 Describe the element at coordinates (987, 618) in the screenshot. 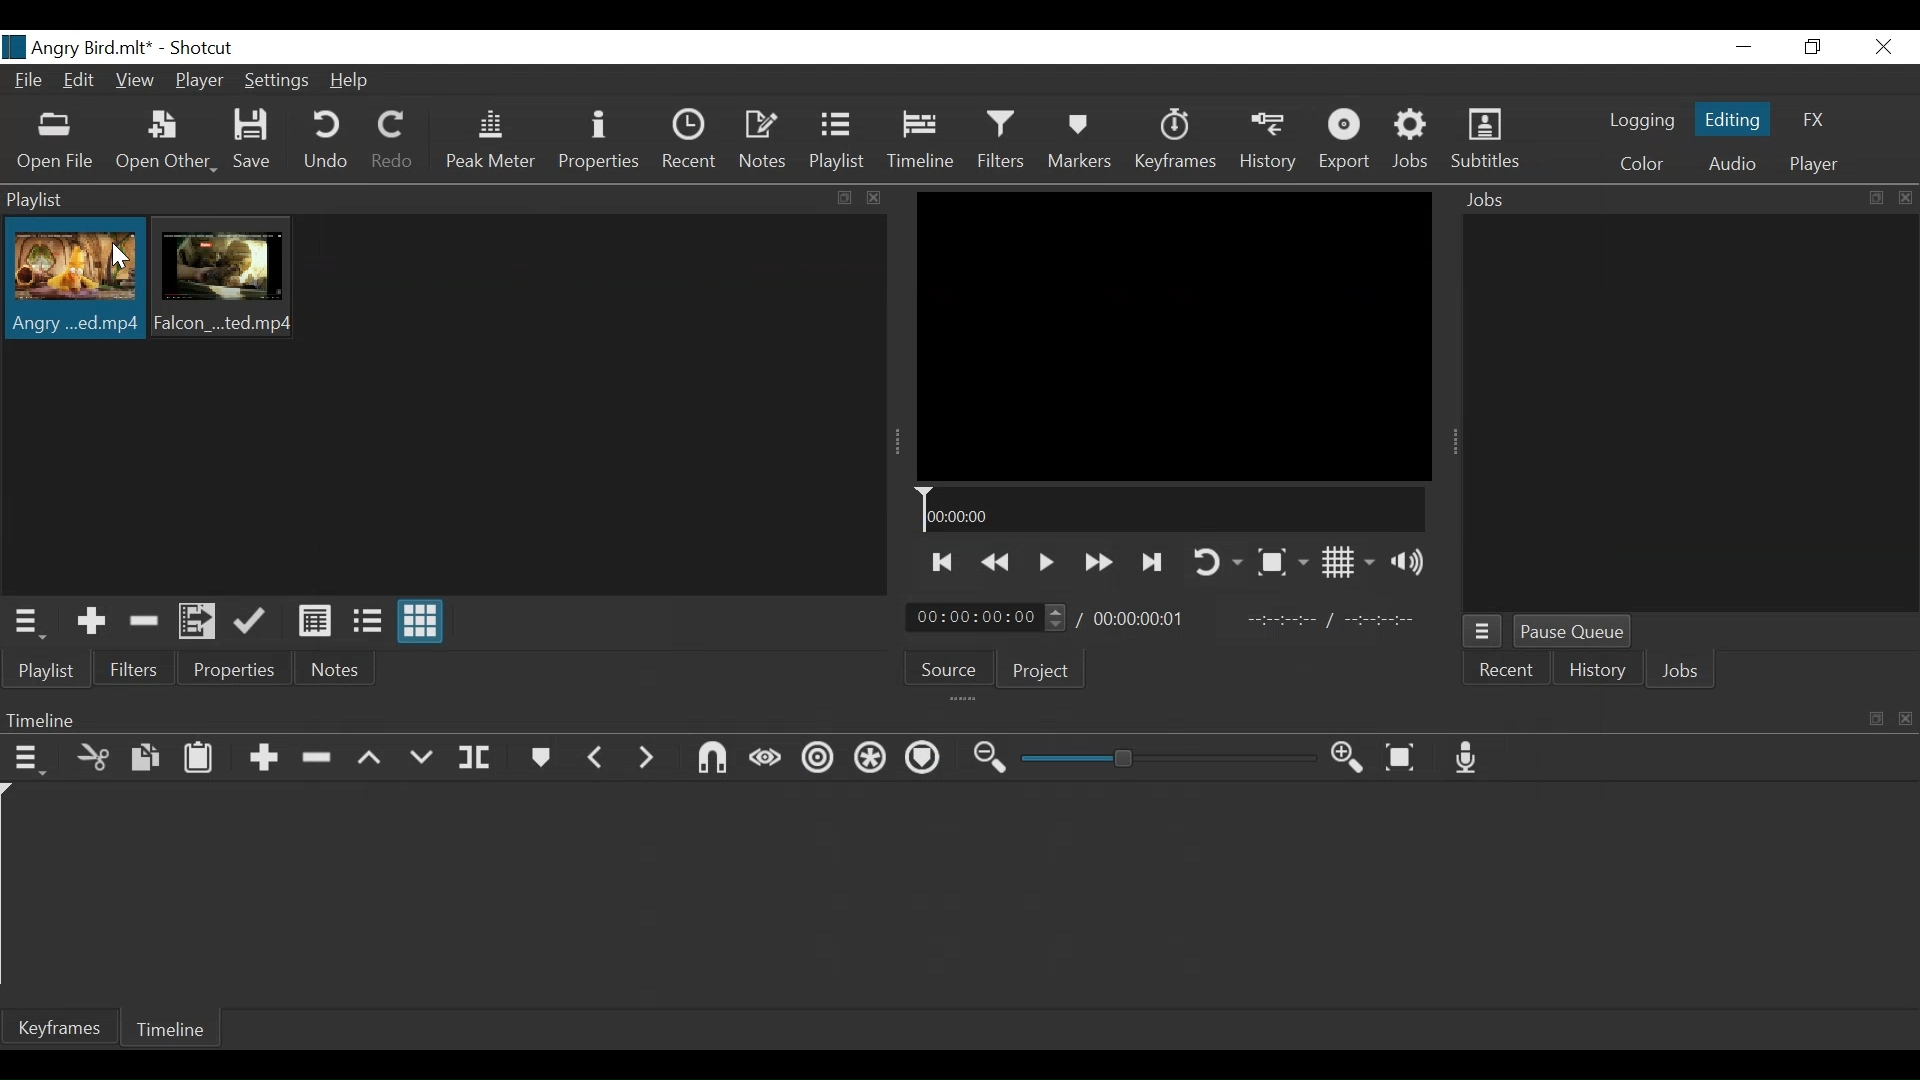

I see `Current Duration` at that location.